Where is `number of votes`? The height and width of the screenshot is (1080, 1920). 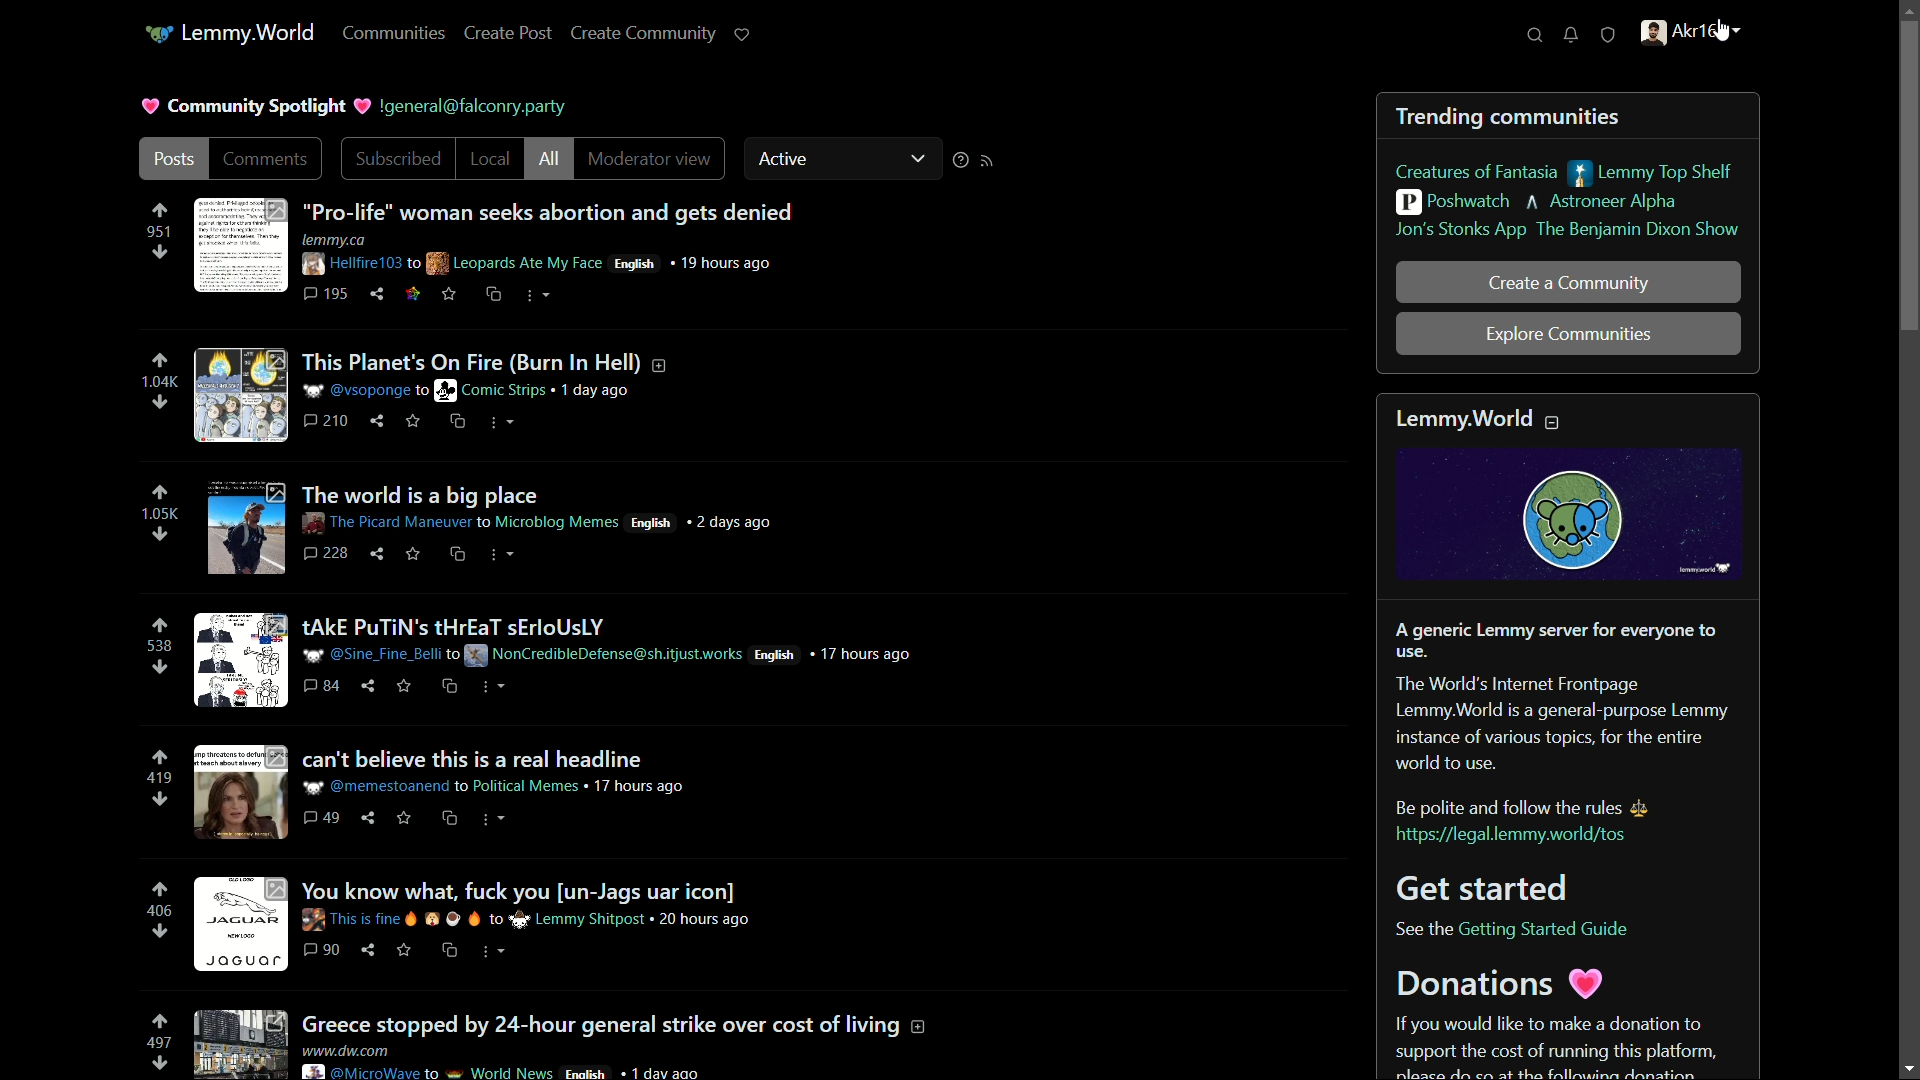
number of votes is located at coordinates (160, 382).